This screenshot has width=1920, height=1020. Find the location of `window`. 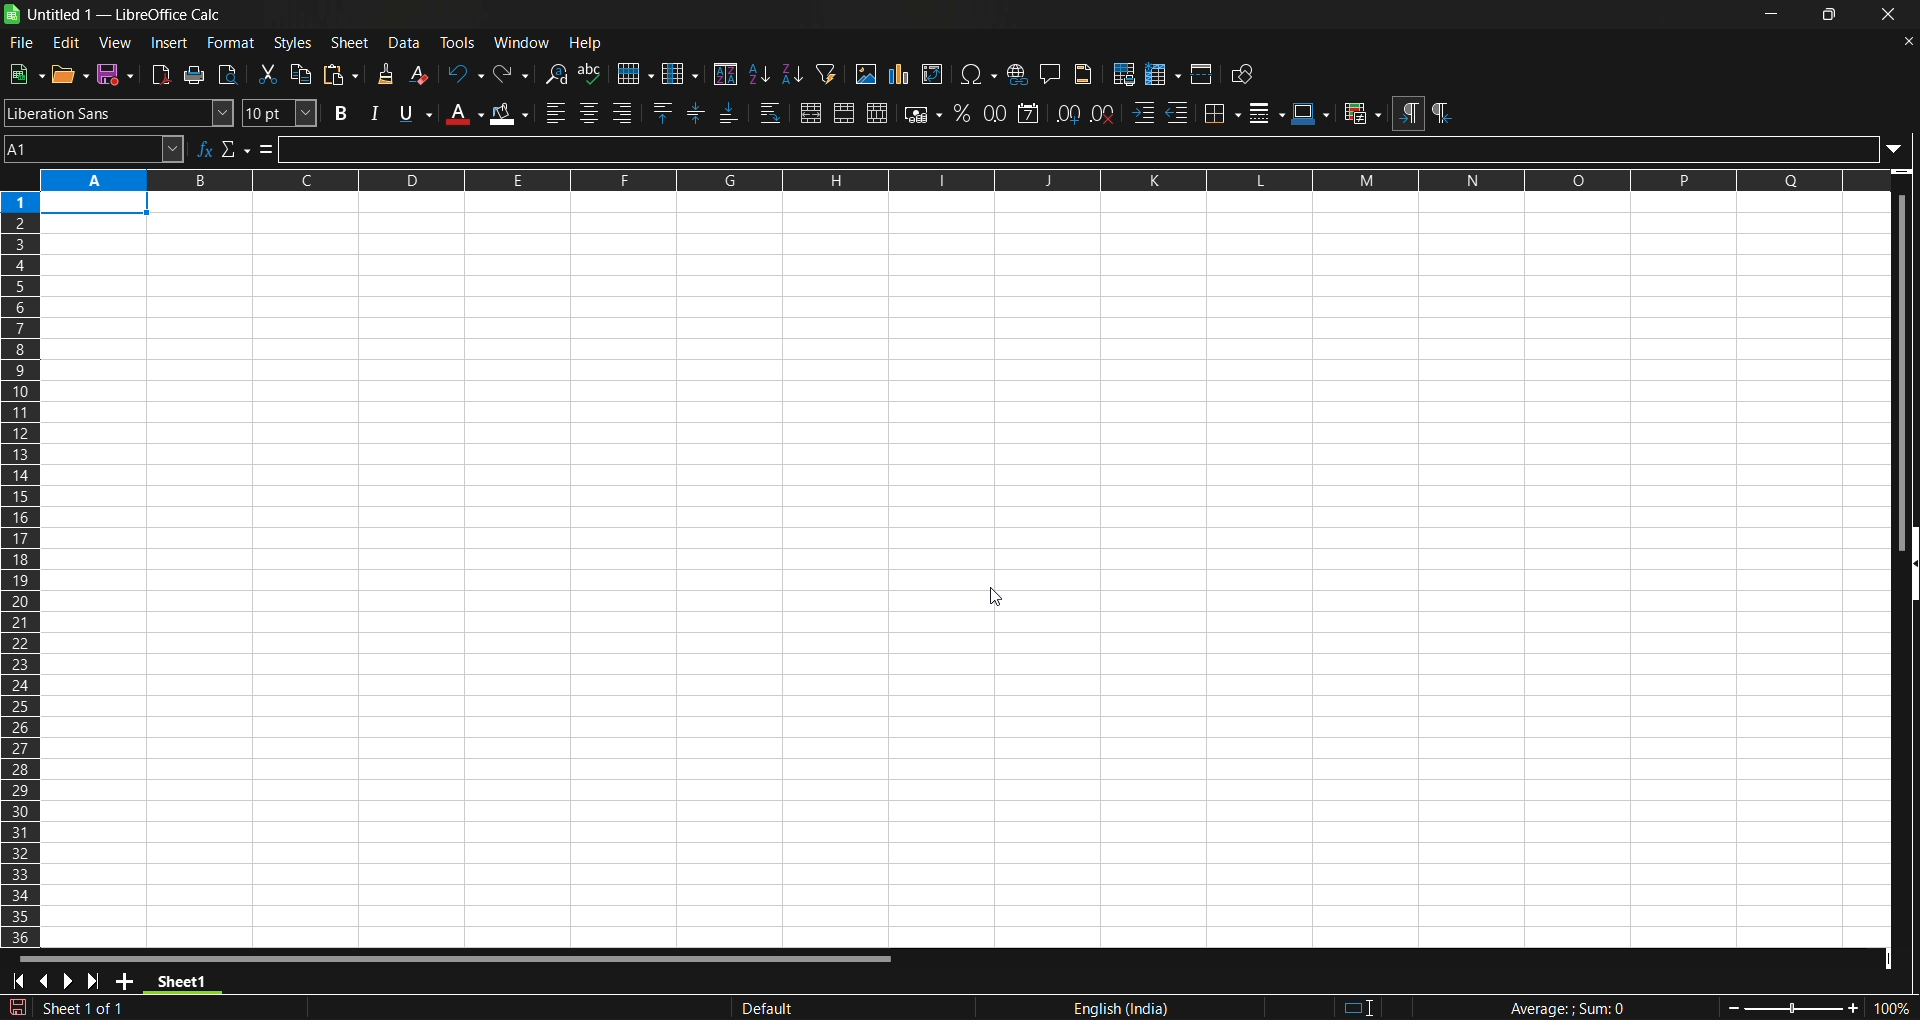

window is located at coordinates (526, 42).